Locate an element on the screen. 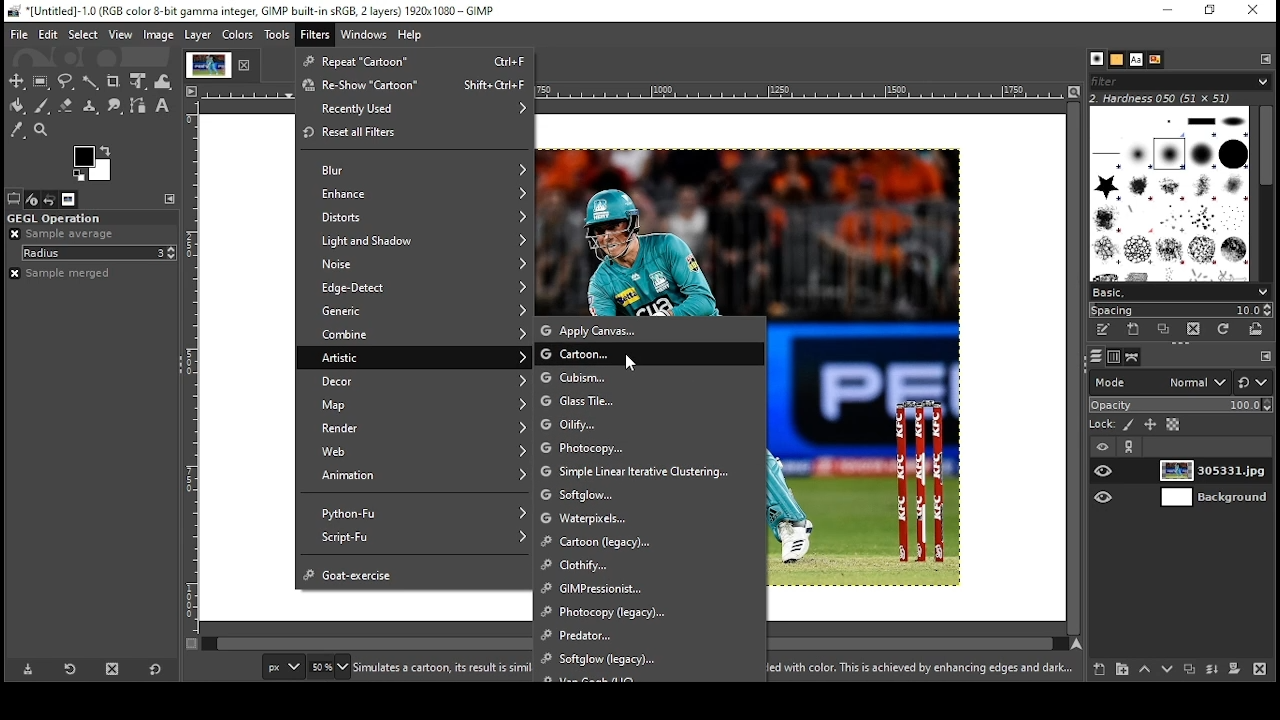 The height and width of the screenshot is (720, 1280). combine is located at coordinates (415, 334).